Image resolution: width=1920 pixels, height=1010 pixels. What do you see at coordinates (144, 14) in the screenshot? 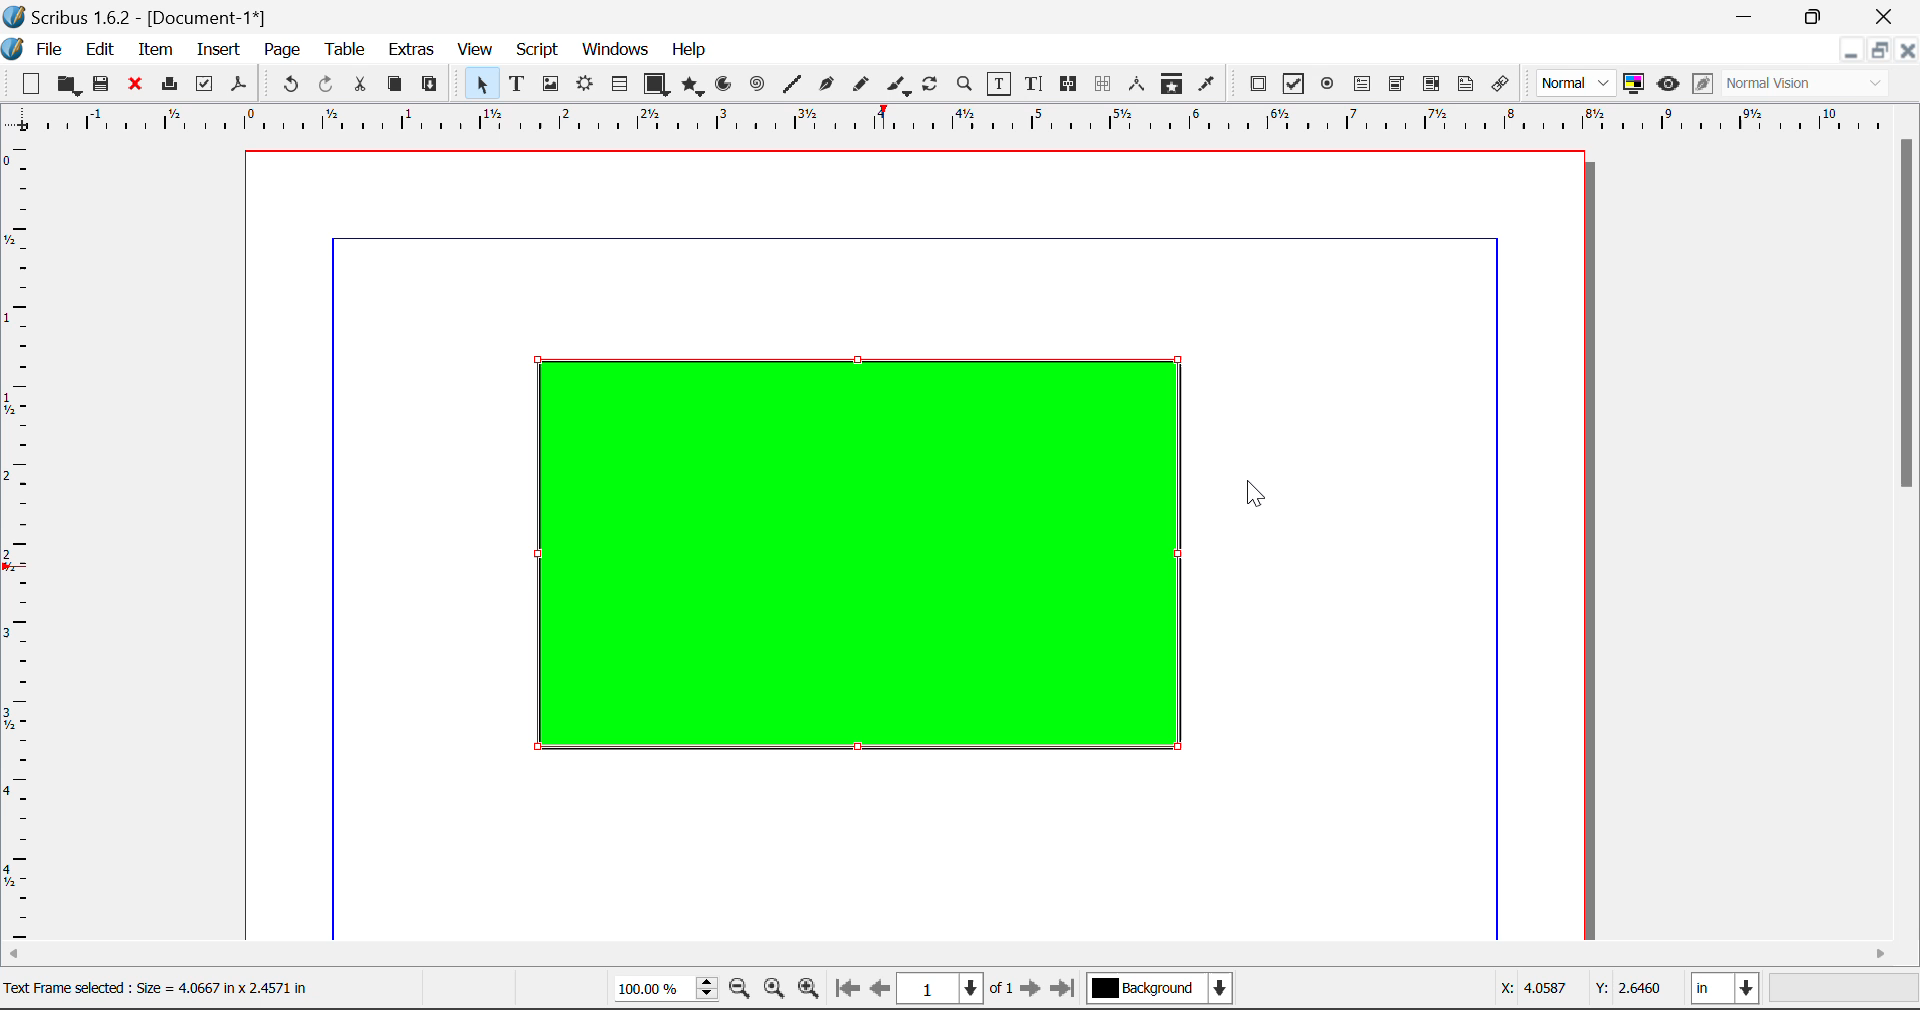
I see `Scribus 1.62 - [Document-1*]` at bounding box center [144, 14].